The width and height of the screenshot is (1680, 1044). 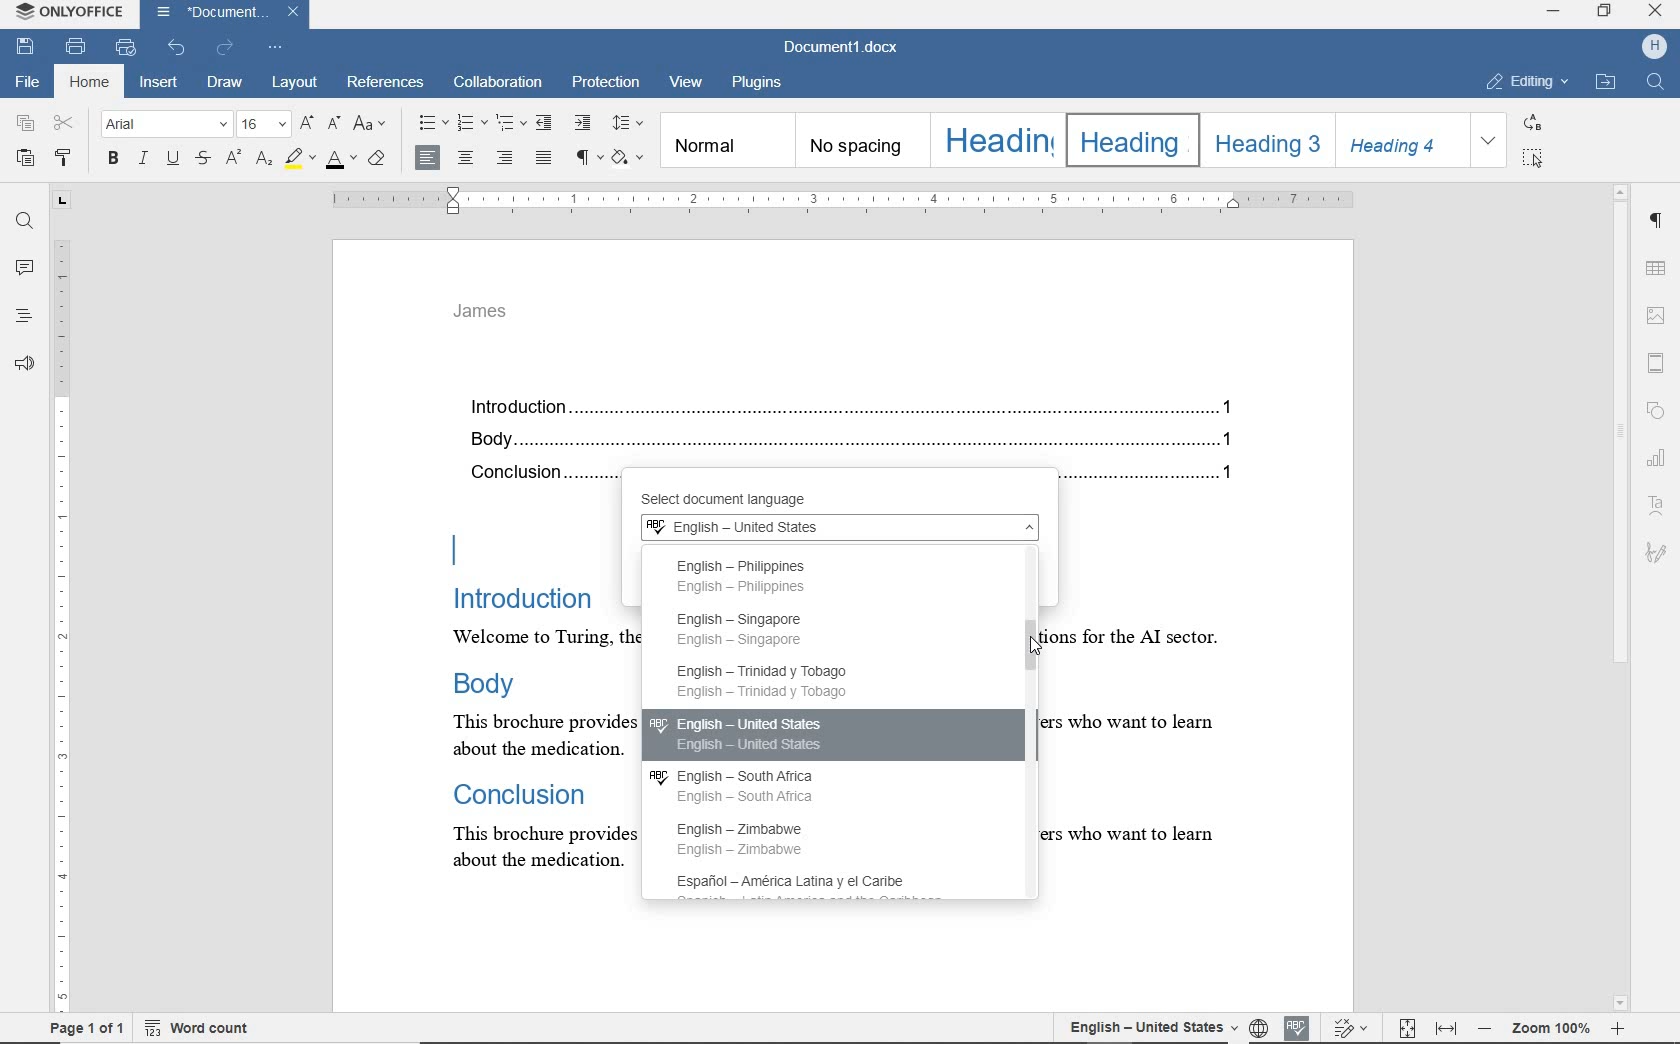 What do you see at coordinates (841, 200) in the screenshot?
I see `ruler` at bounding box center [841, 200].